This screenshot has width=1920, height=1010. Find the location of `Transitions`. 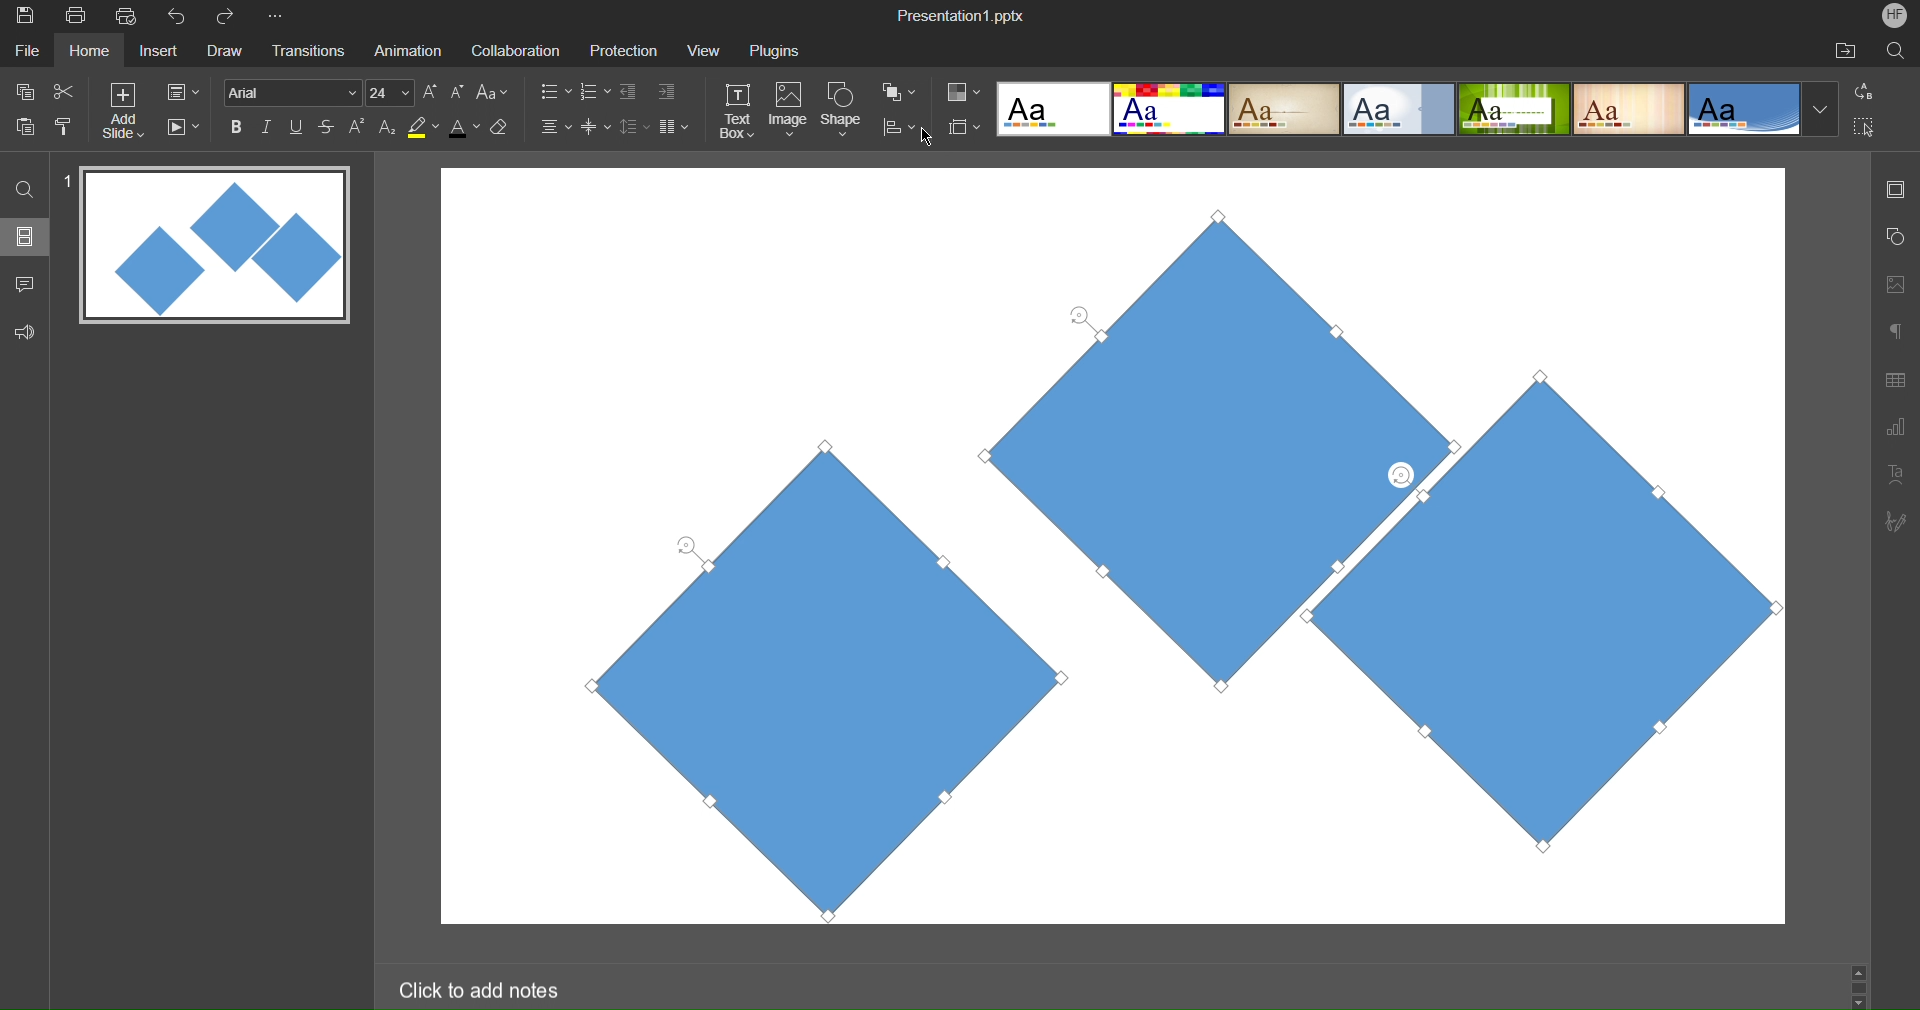

Transitions is located at coordinates (306, 52).